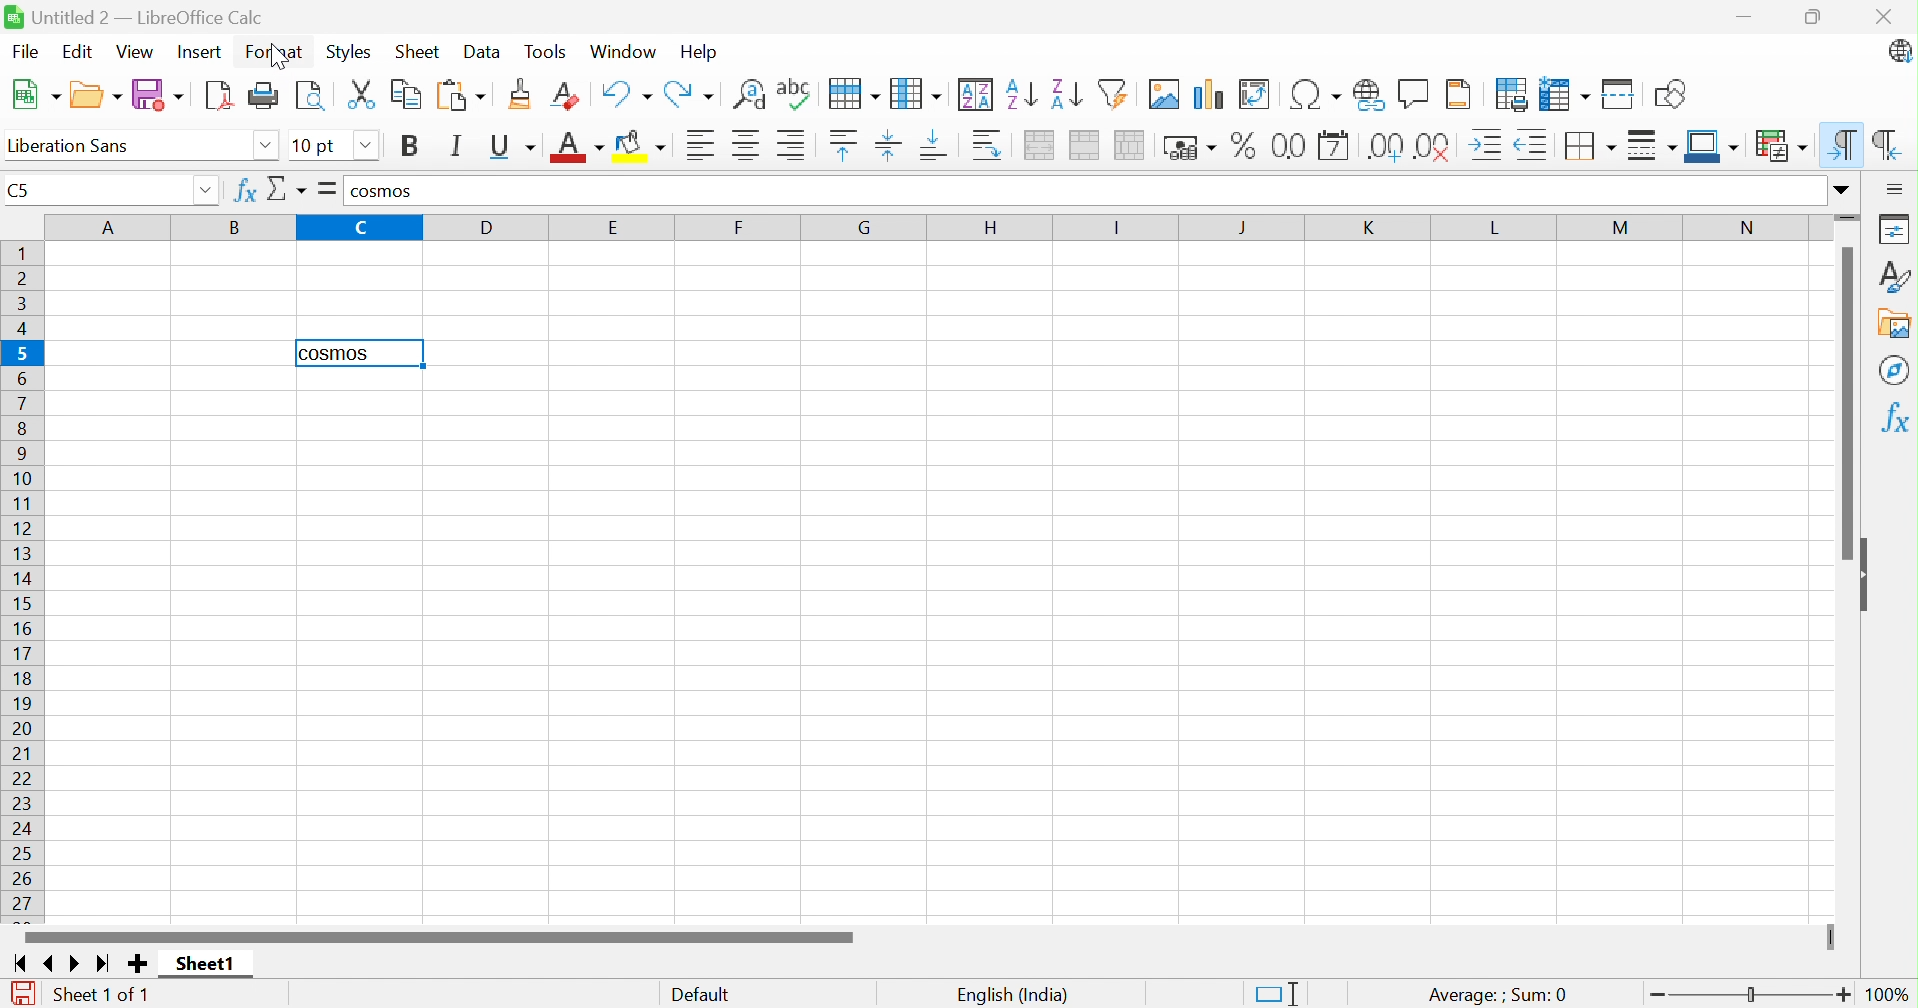 This screenshot has width=1918, height=1008. What do you see at coordinates (1652, 145) in the screenshot?
I see `Border style` at bounding box center [1652, 145].